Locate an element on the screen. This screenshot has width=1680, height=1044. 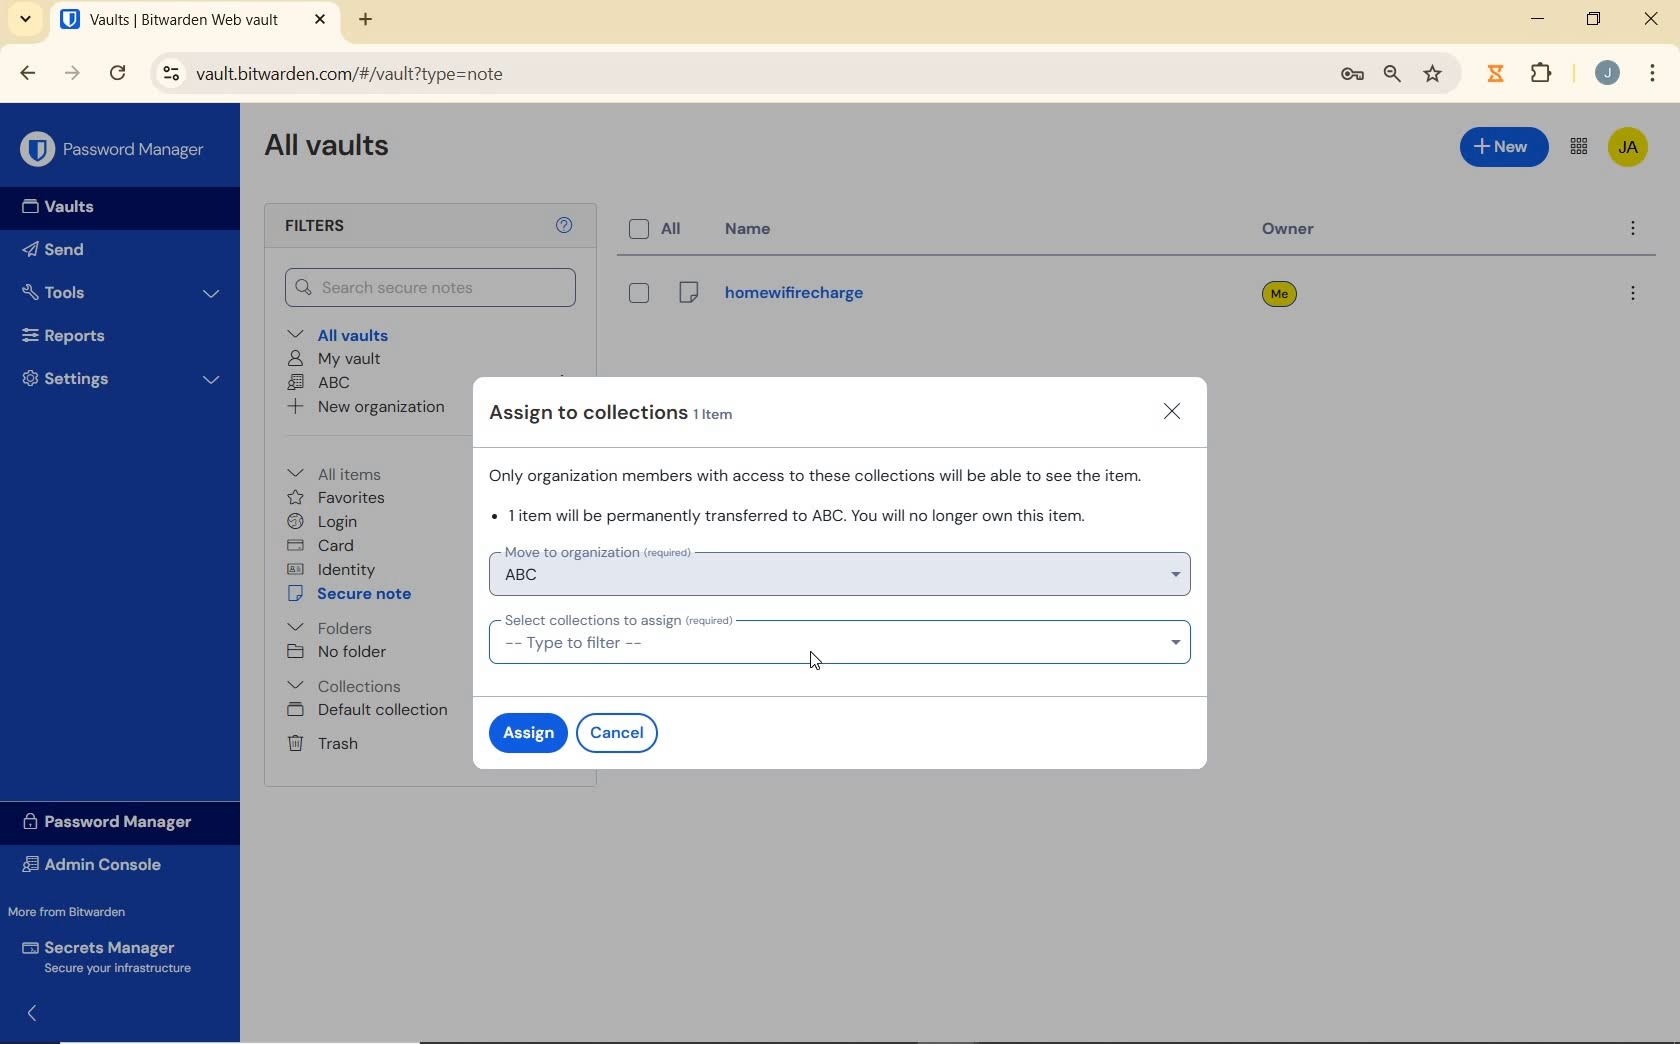
backward is located at coordinates (28, 74).